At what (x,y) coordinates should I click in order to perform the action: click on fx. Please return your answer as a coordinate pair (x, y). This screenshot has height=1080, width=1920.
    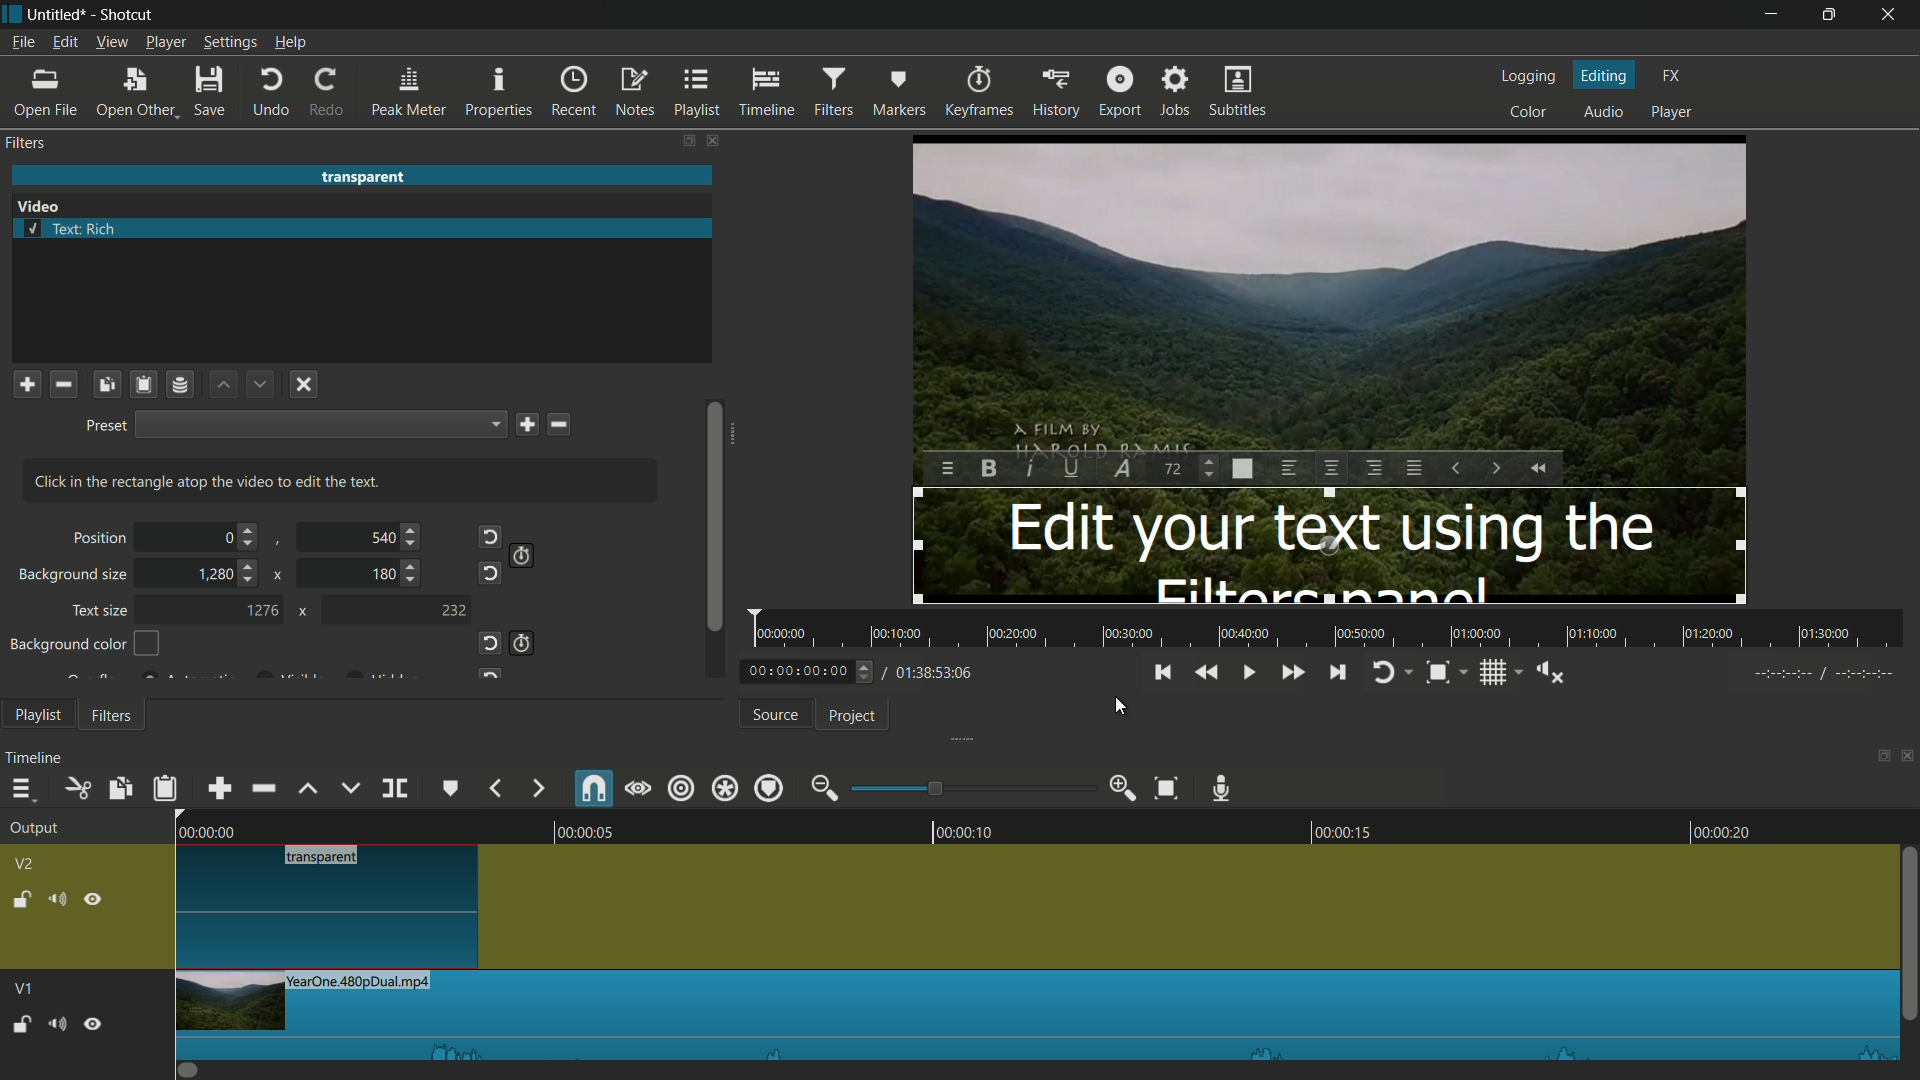
    Looking at the image, I should click on (1673, 76).